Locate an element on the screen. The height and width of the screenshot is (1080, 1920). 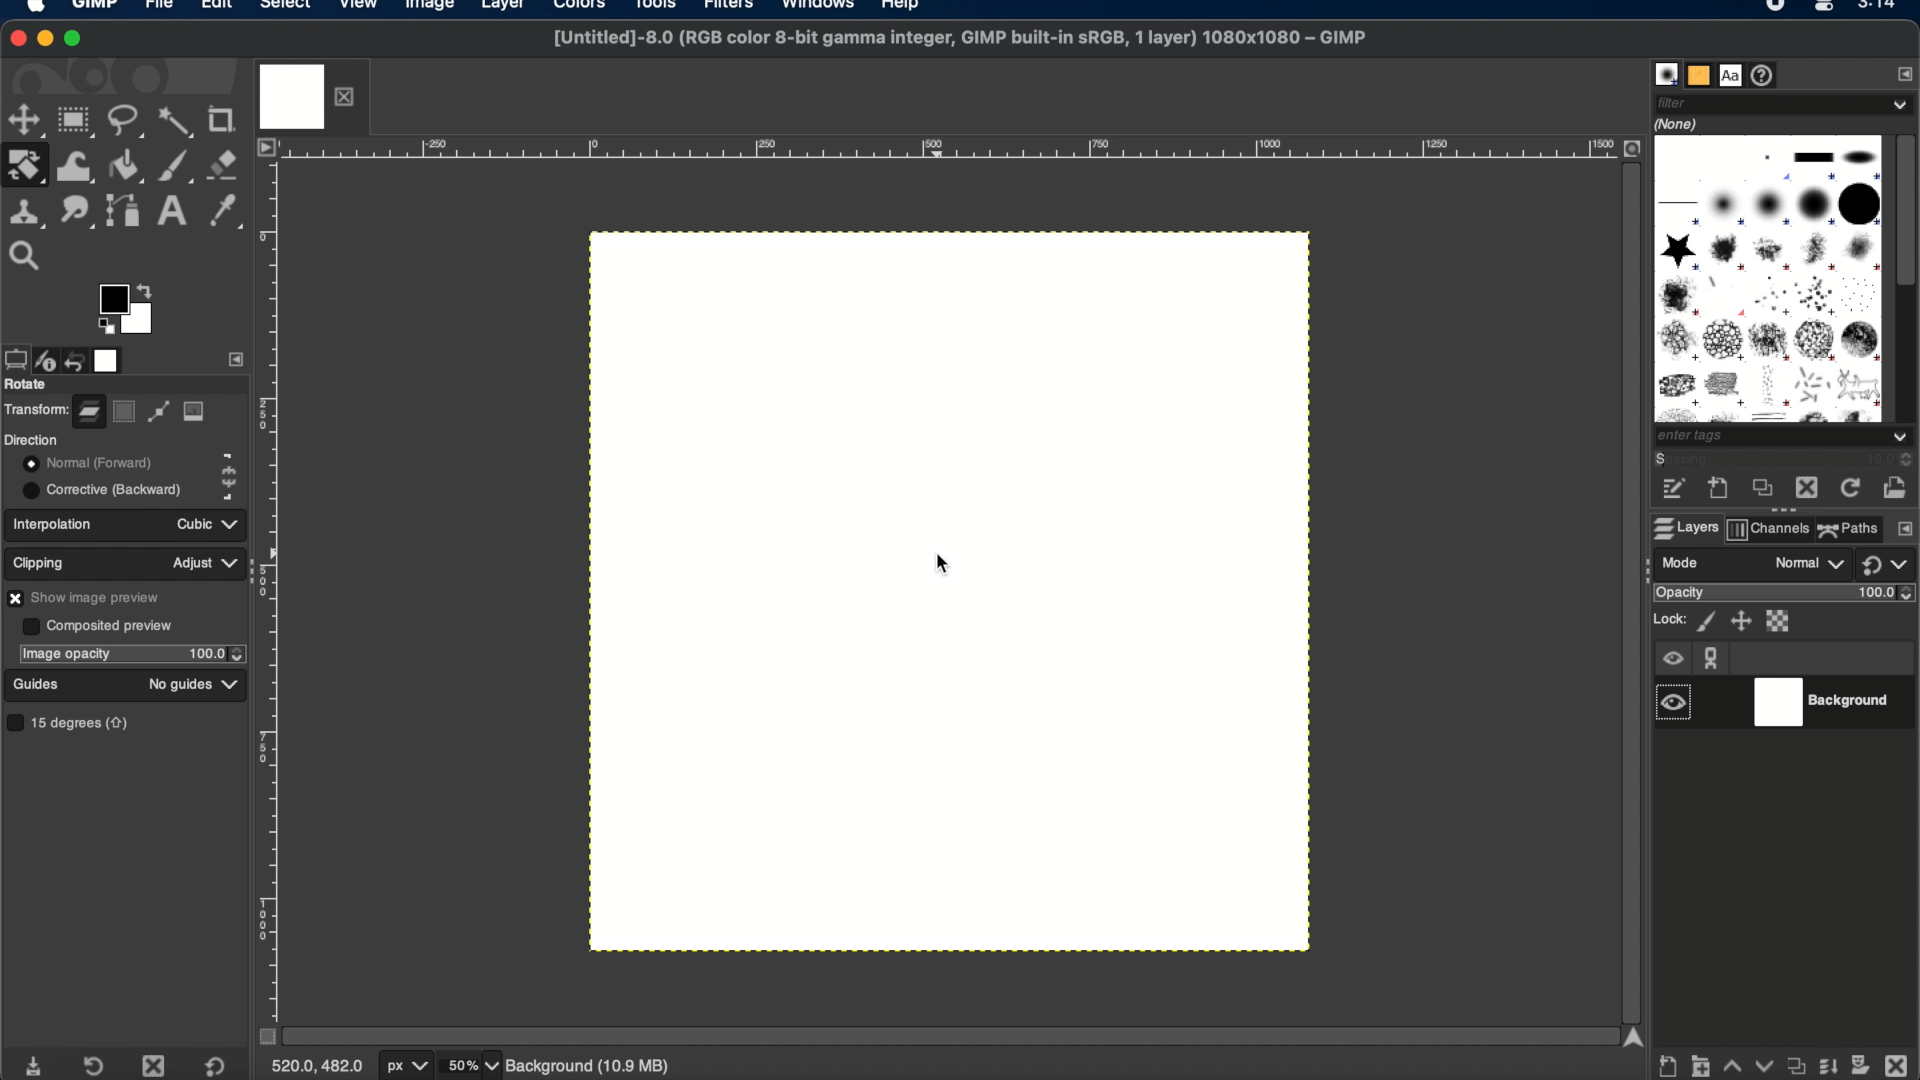
guides is located at coordinates (37, 684).